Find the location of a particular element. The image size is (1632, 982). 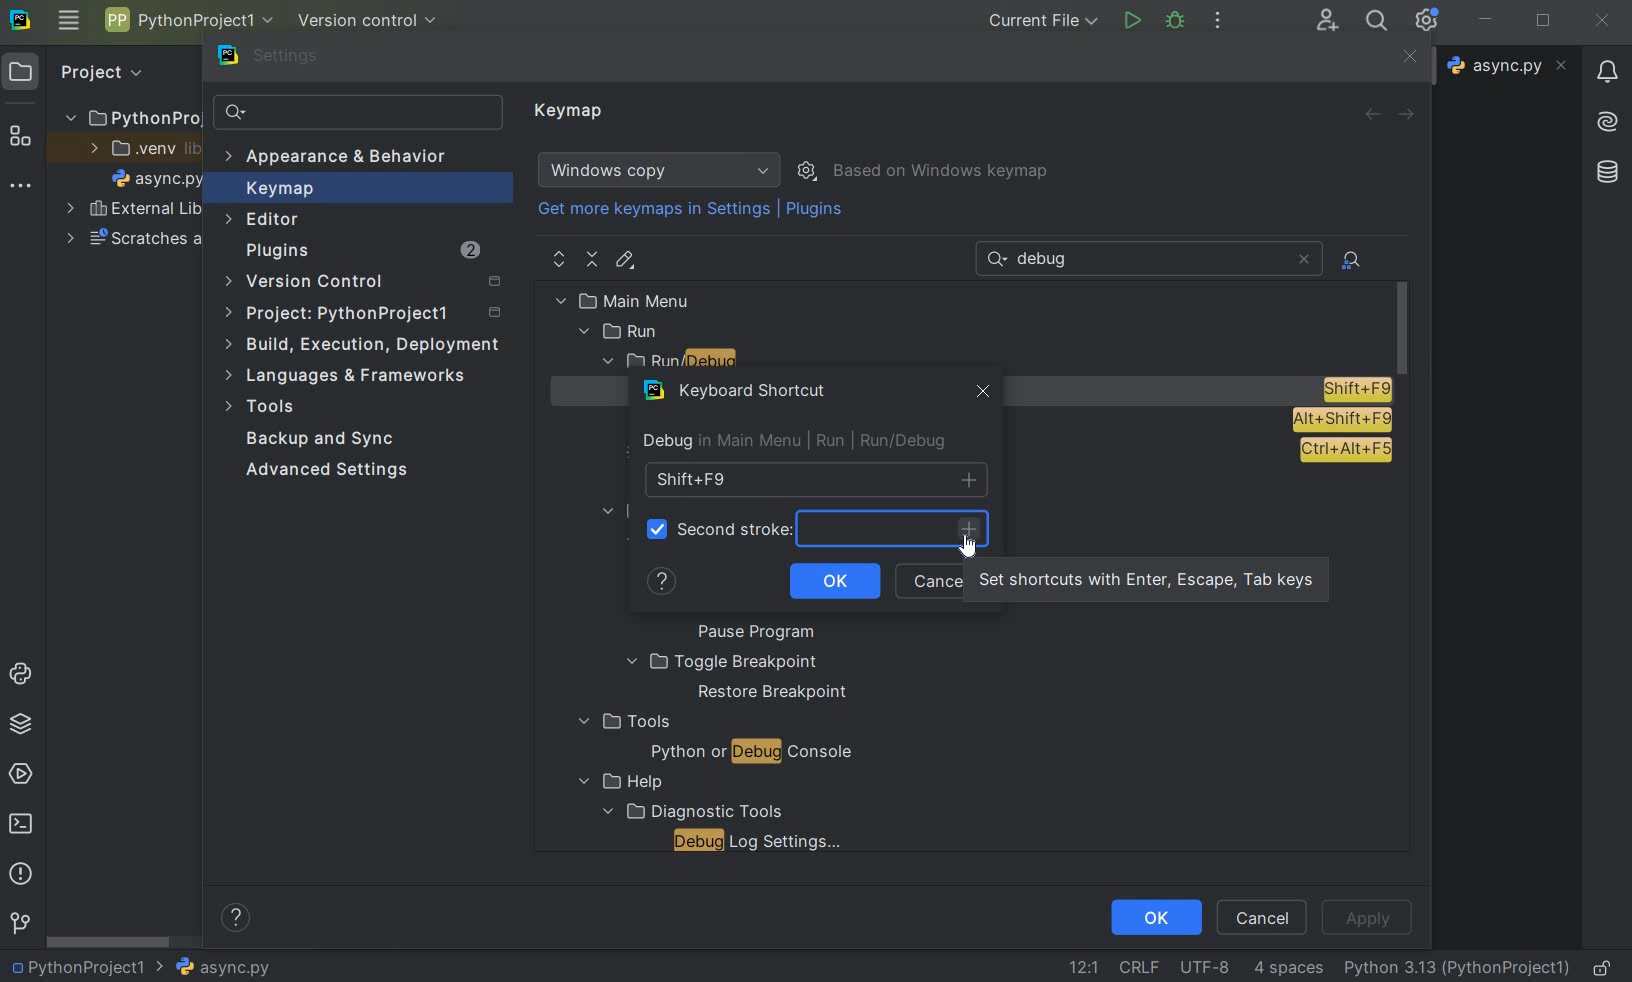

set shortcuts with enter, escape, tab keys is located at coordinates (974, 535).